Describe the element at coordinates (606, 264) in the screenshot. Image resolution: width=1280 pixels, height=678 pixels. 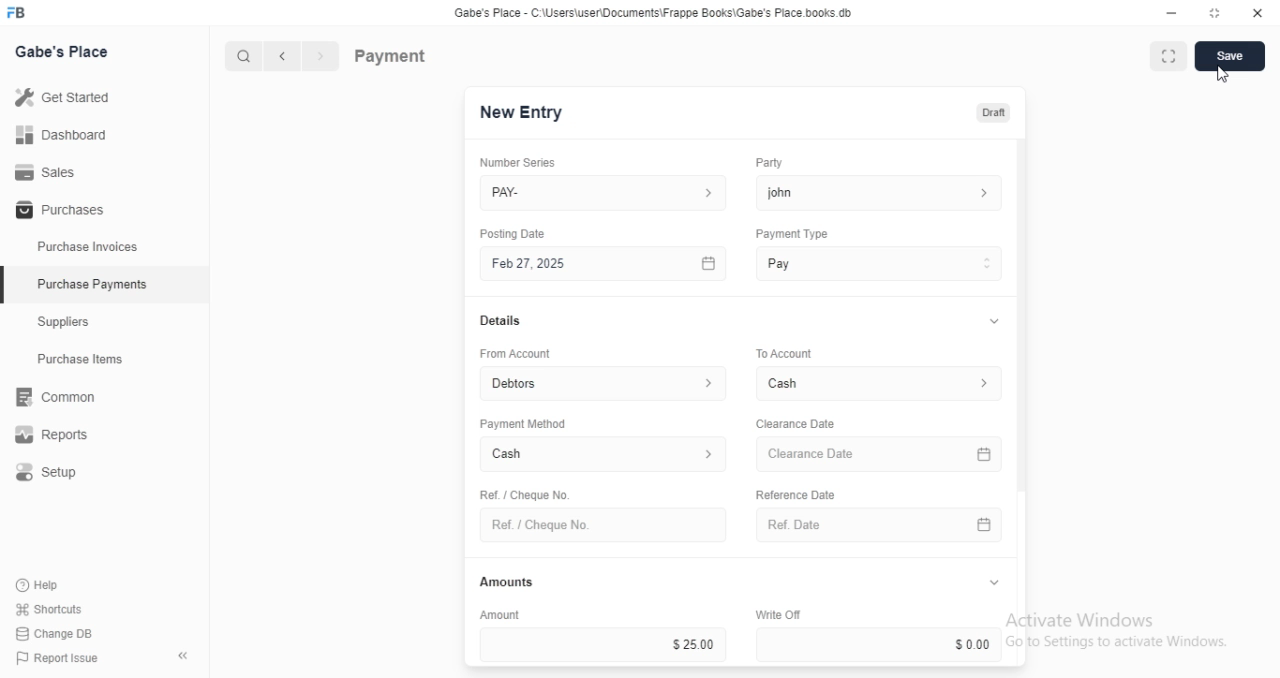
I see `Feb 27, 2025` at that location.